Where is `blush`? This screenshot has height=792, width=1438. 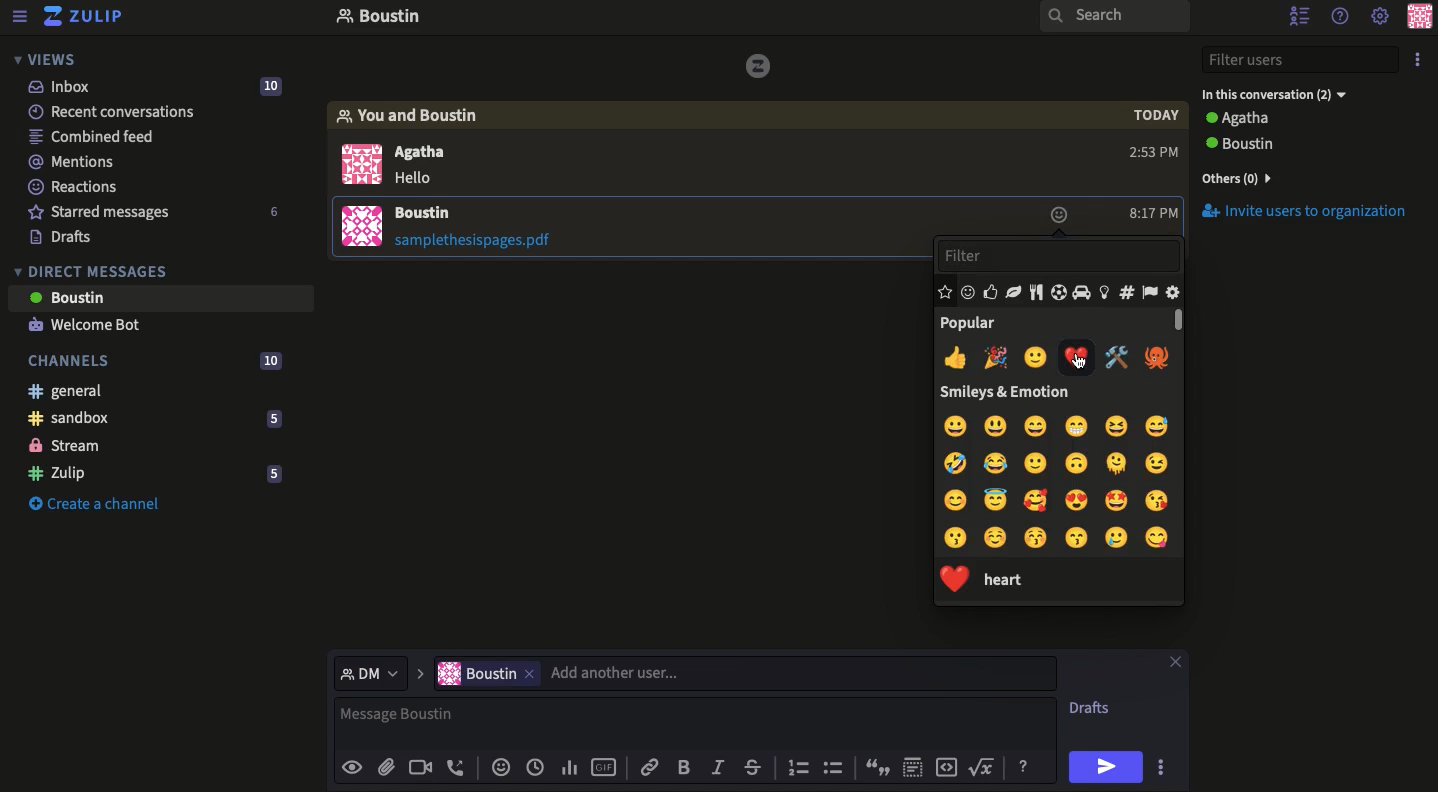
blush is located at coordinates (955, 499).